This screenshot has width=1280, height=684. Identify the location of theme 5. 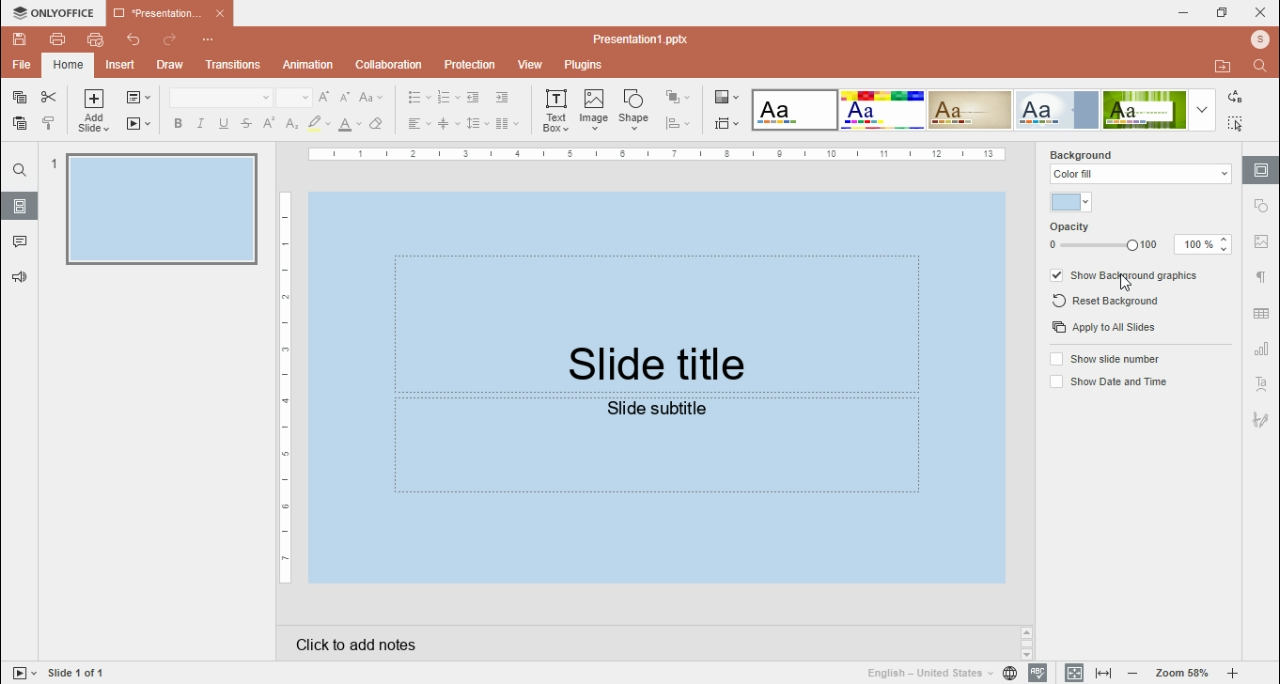
(1145, 111).